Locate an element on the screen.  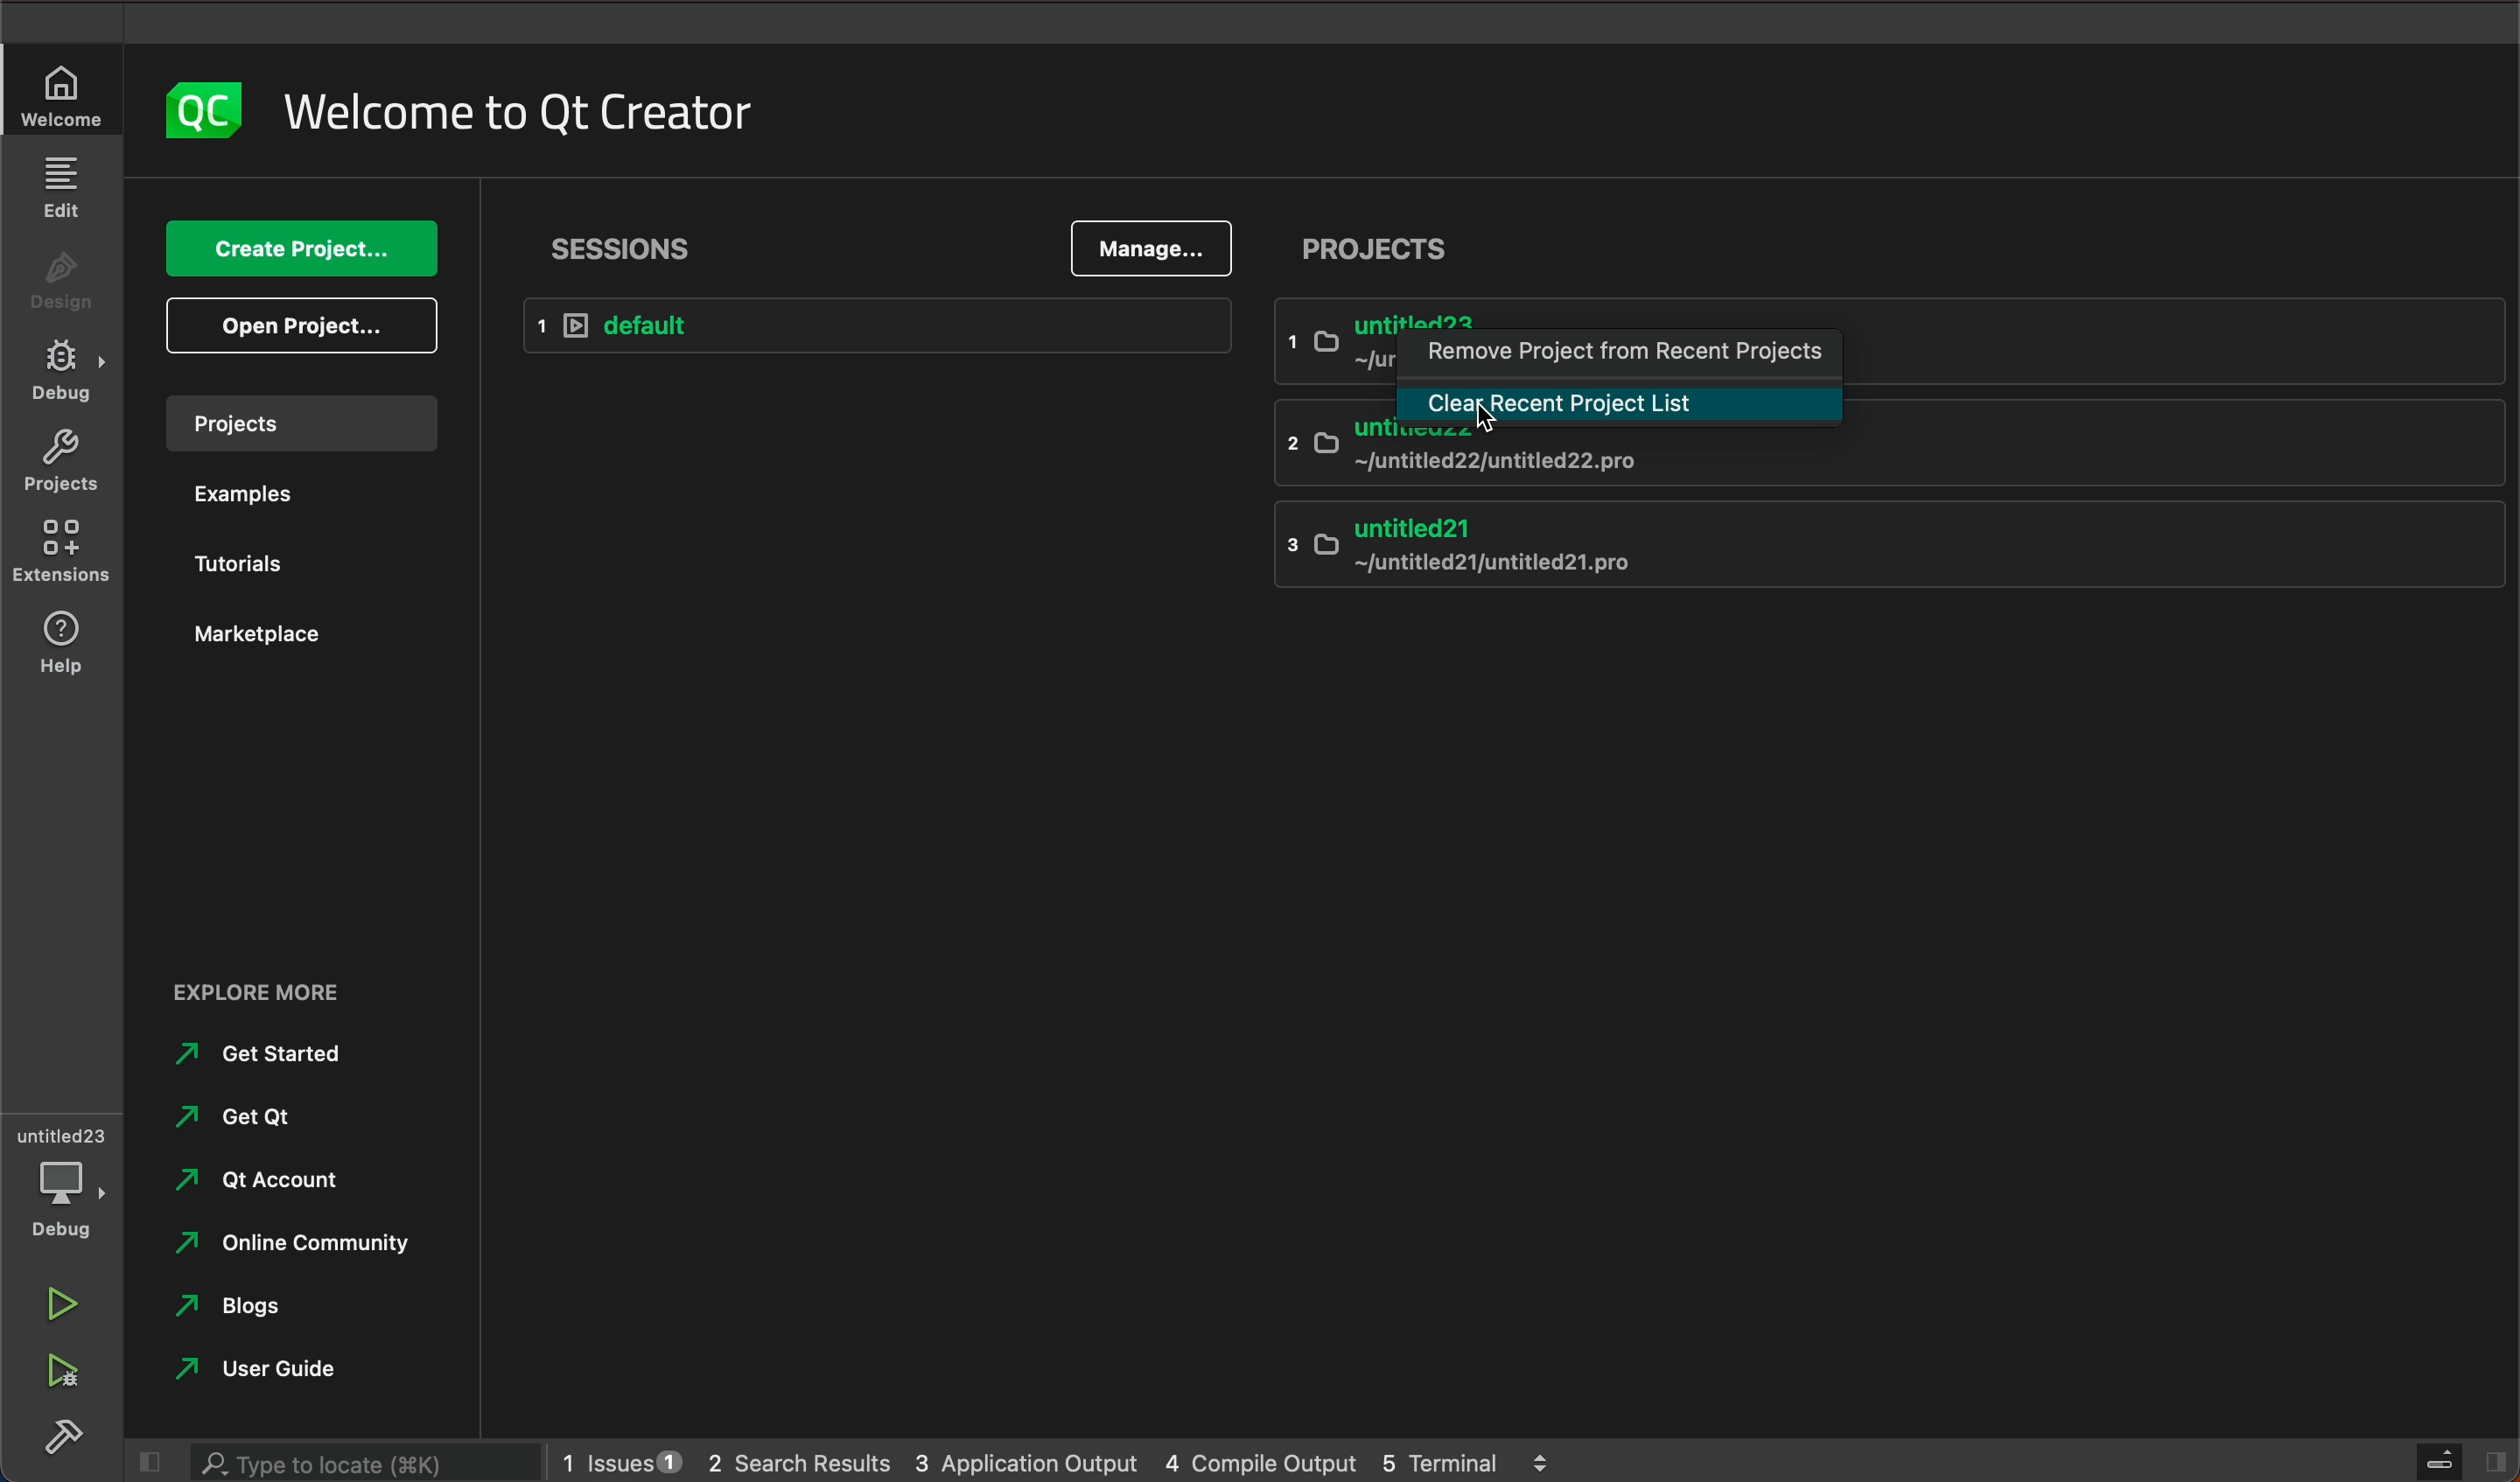
extensions is located at coordinates (60, 559).